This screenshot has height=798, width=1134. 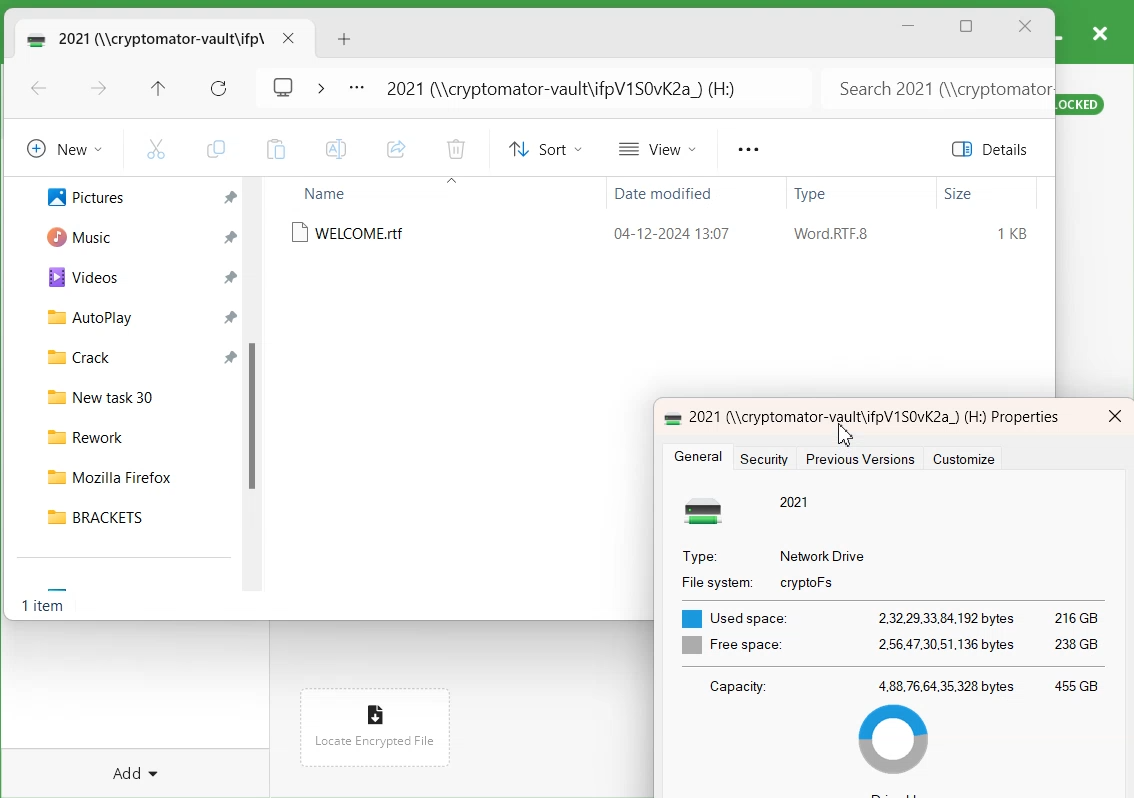 What do you see at coordinates (79, 316) in the screenshot?
I see `AutoPlay` at bounding box center [79, 316].